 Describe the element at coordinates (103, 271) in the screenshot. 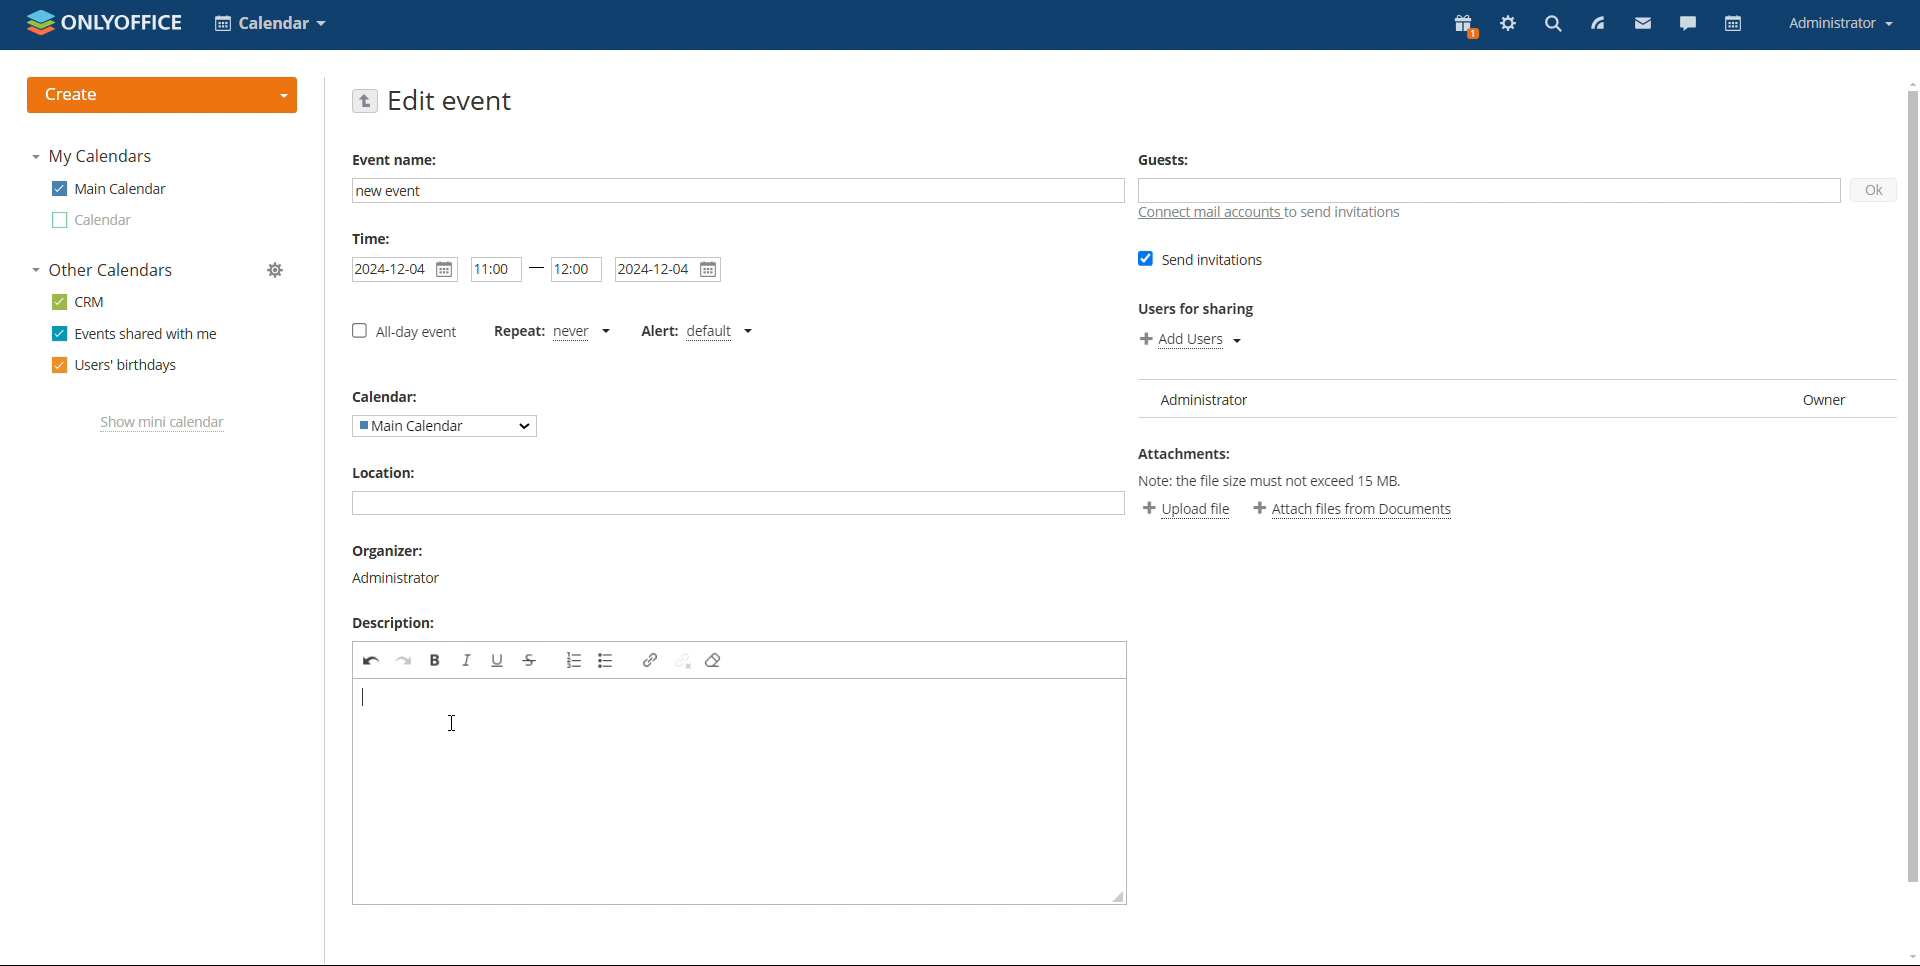

I see `other calendars` at that location.